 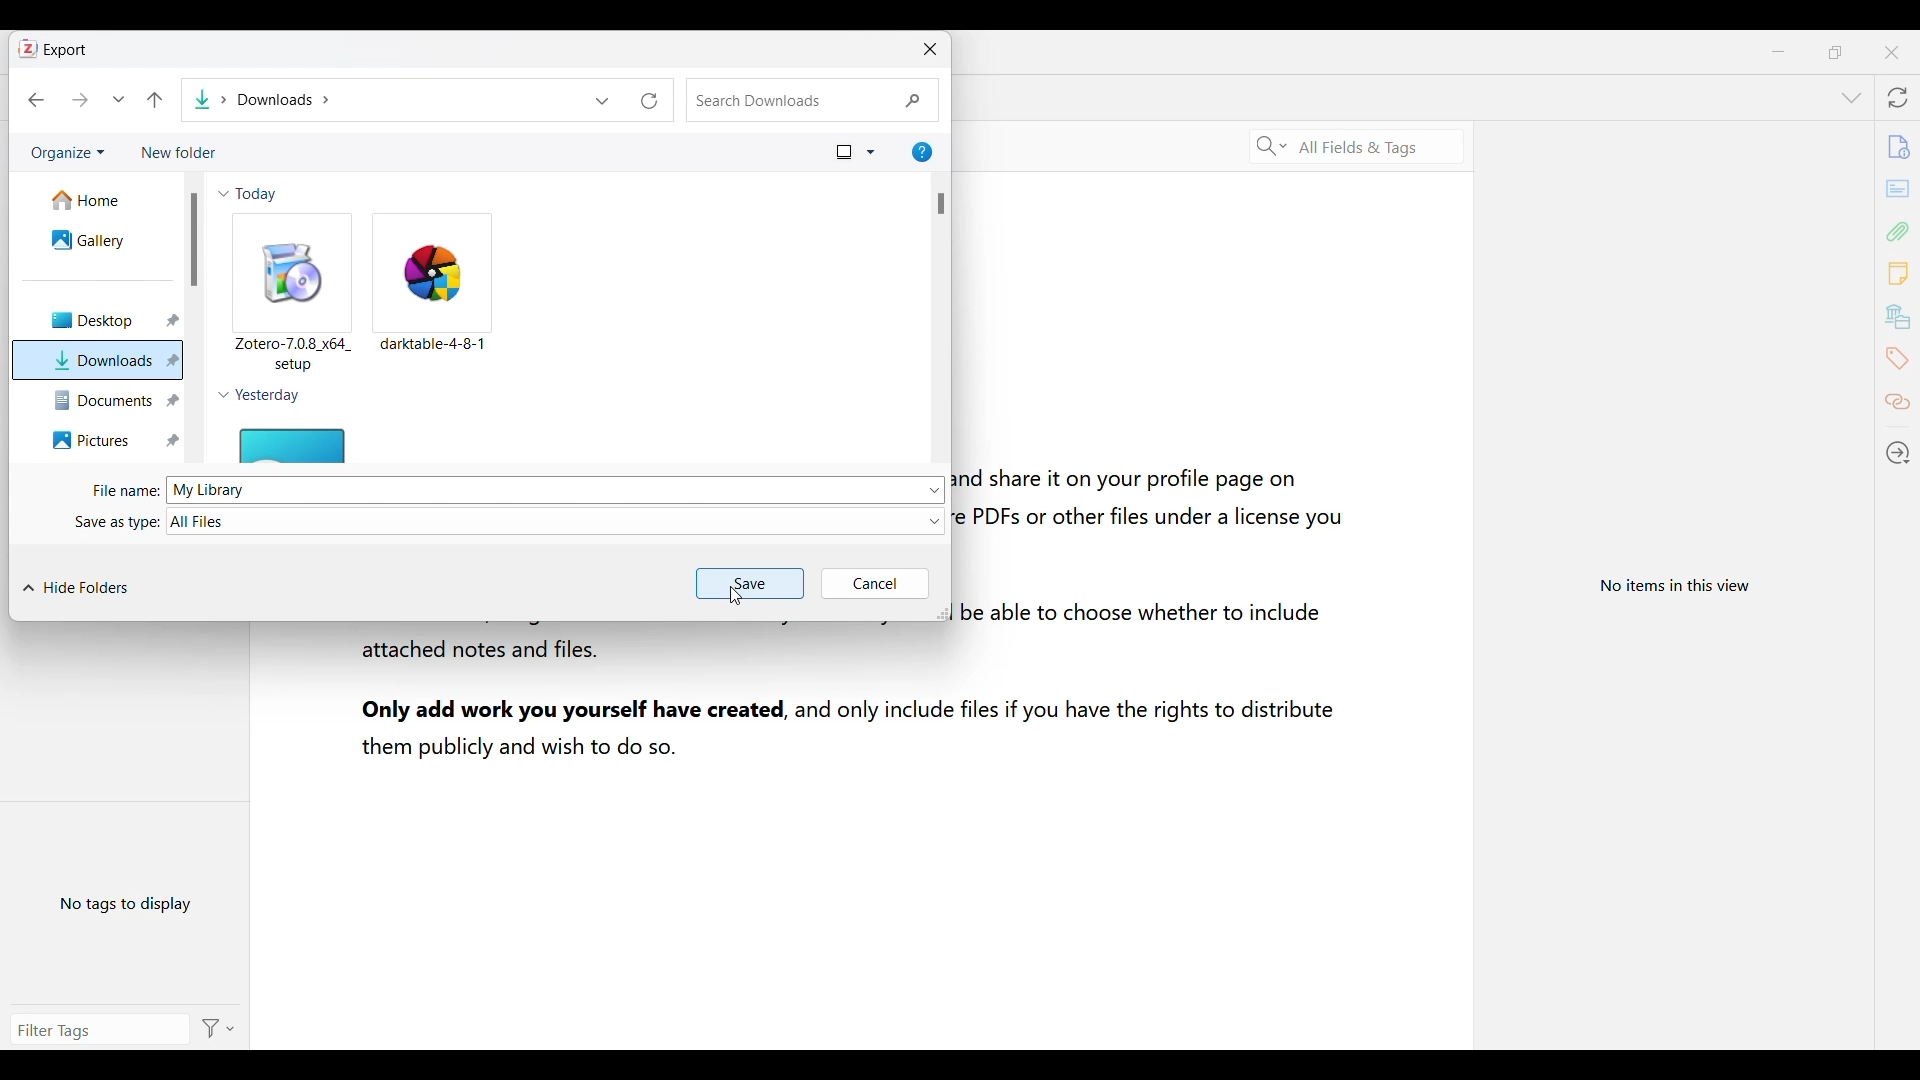 What do you see at coordinates (1897, 231) in the screenshot?
I see `Attachments` at bounding box center [1897, 231].